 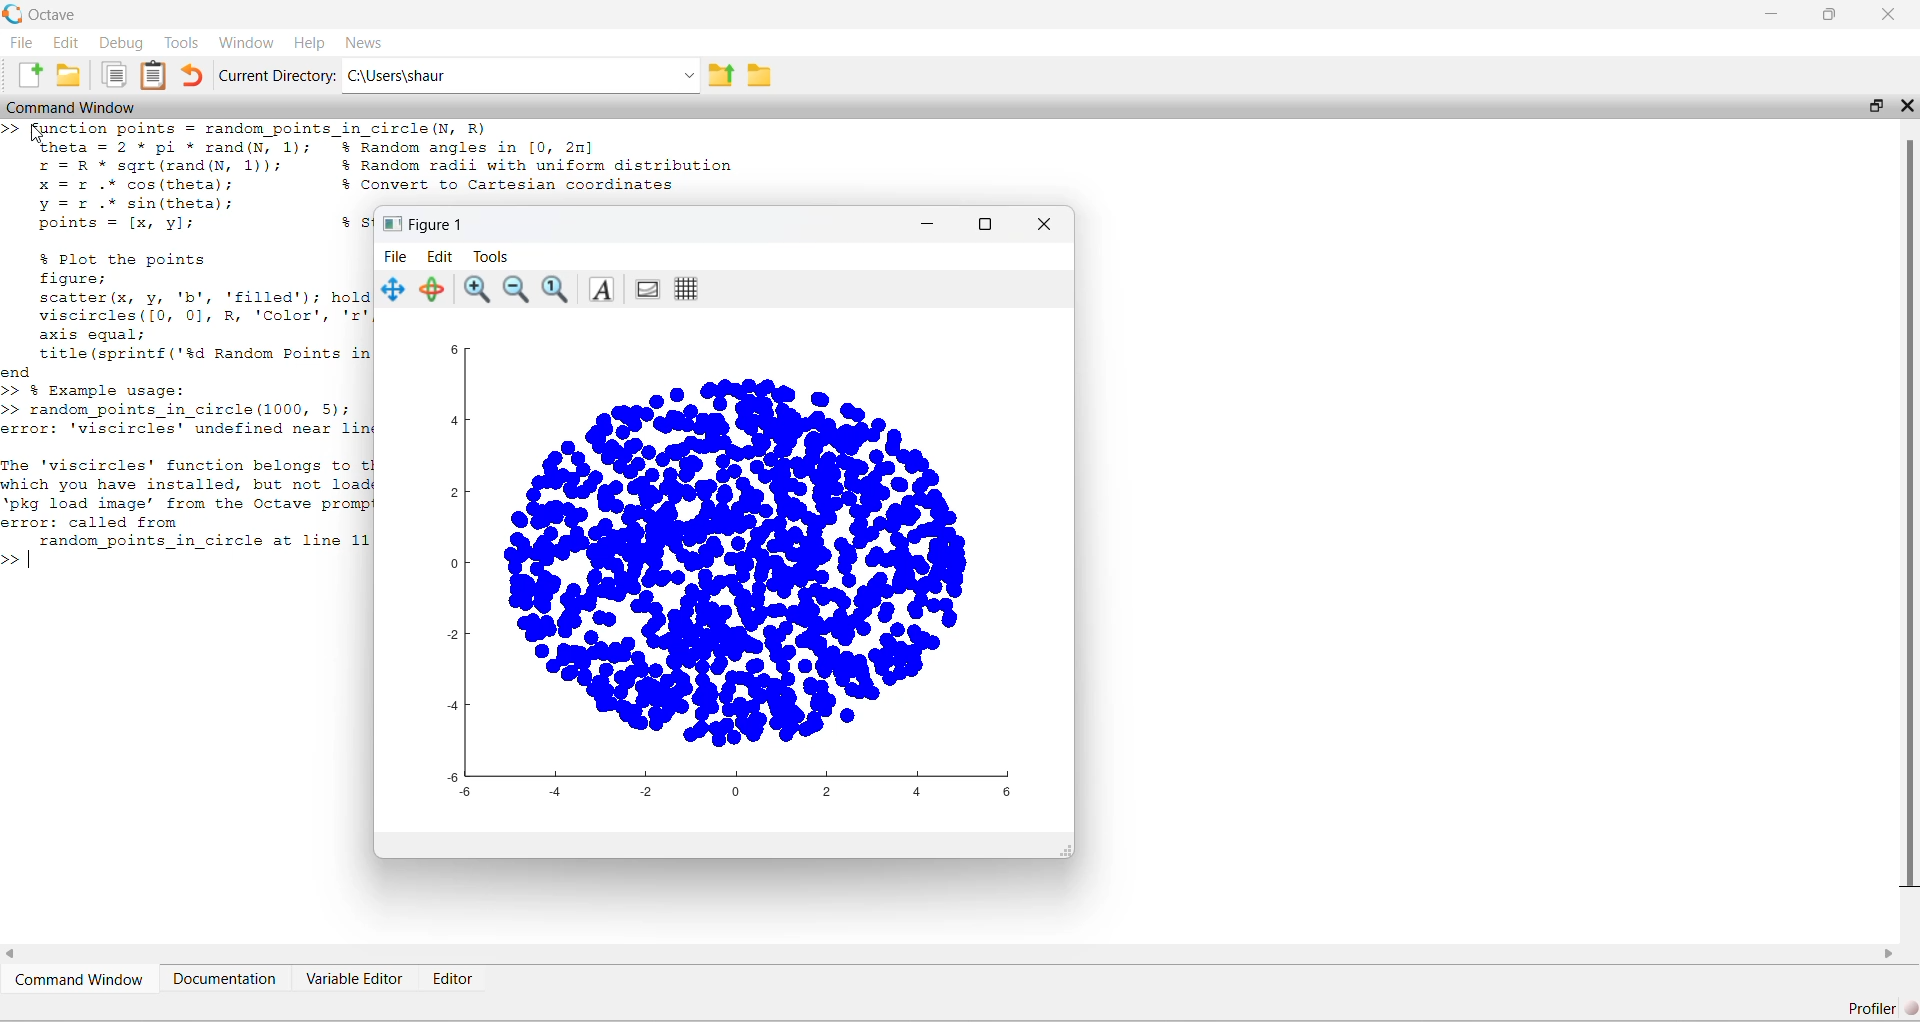 I want to click on File, so click(x=397, y=255).